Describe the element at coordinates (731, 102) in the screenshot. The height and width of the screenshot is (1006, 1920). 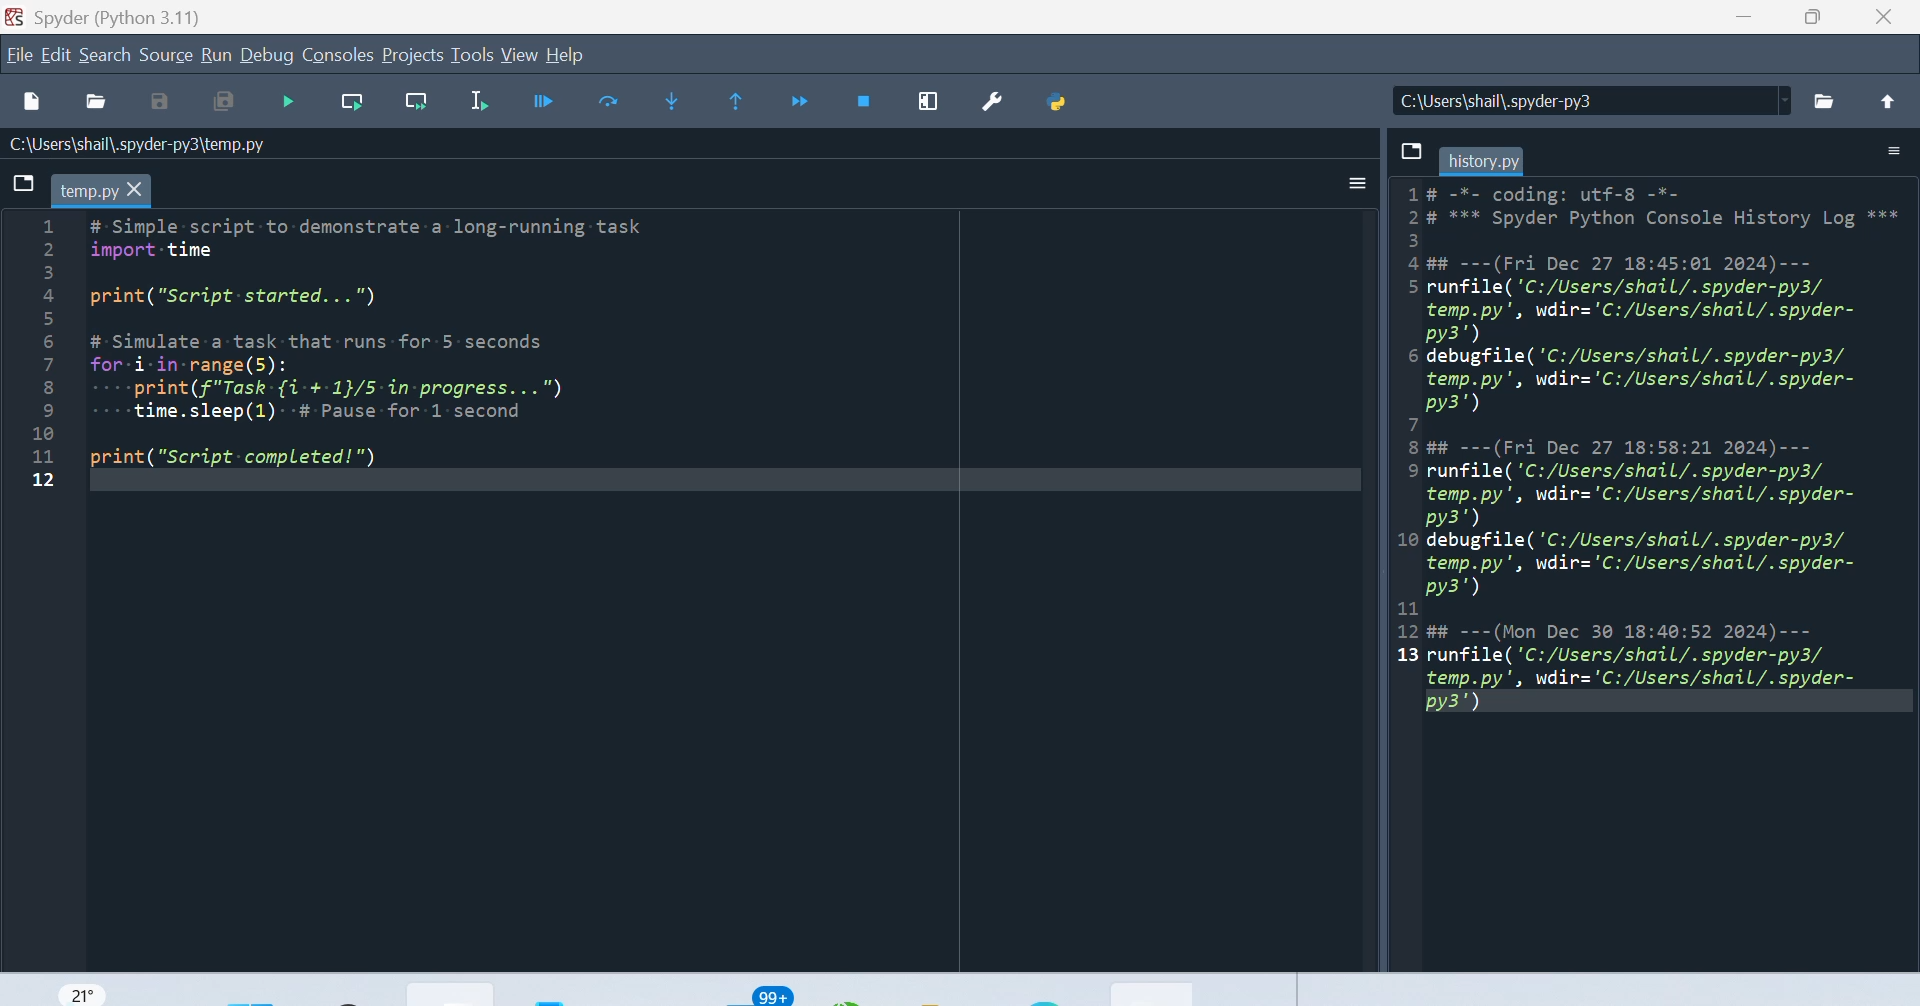
I see `Execute until same function returns` at that location.